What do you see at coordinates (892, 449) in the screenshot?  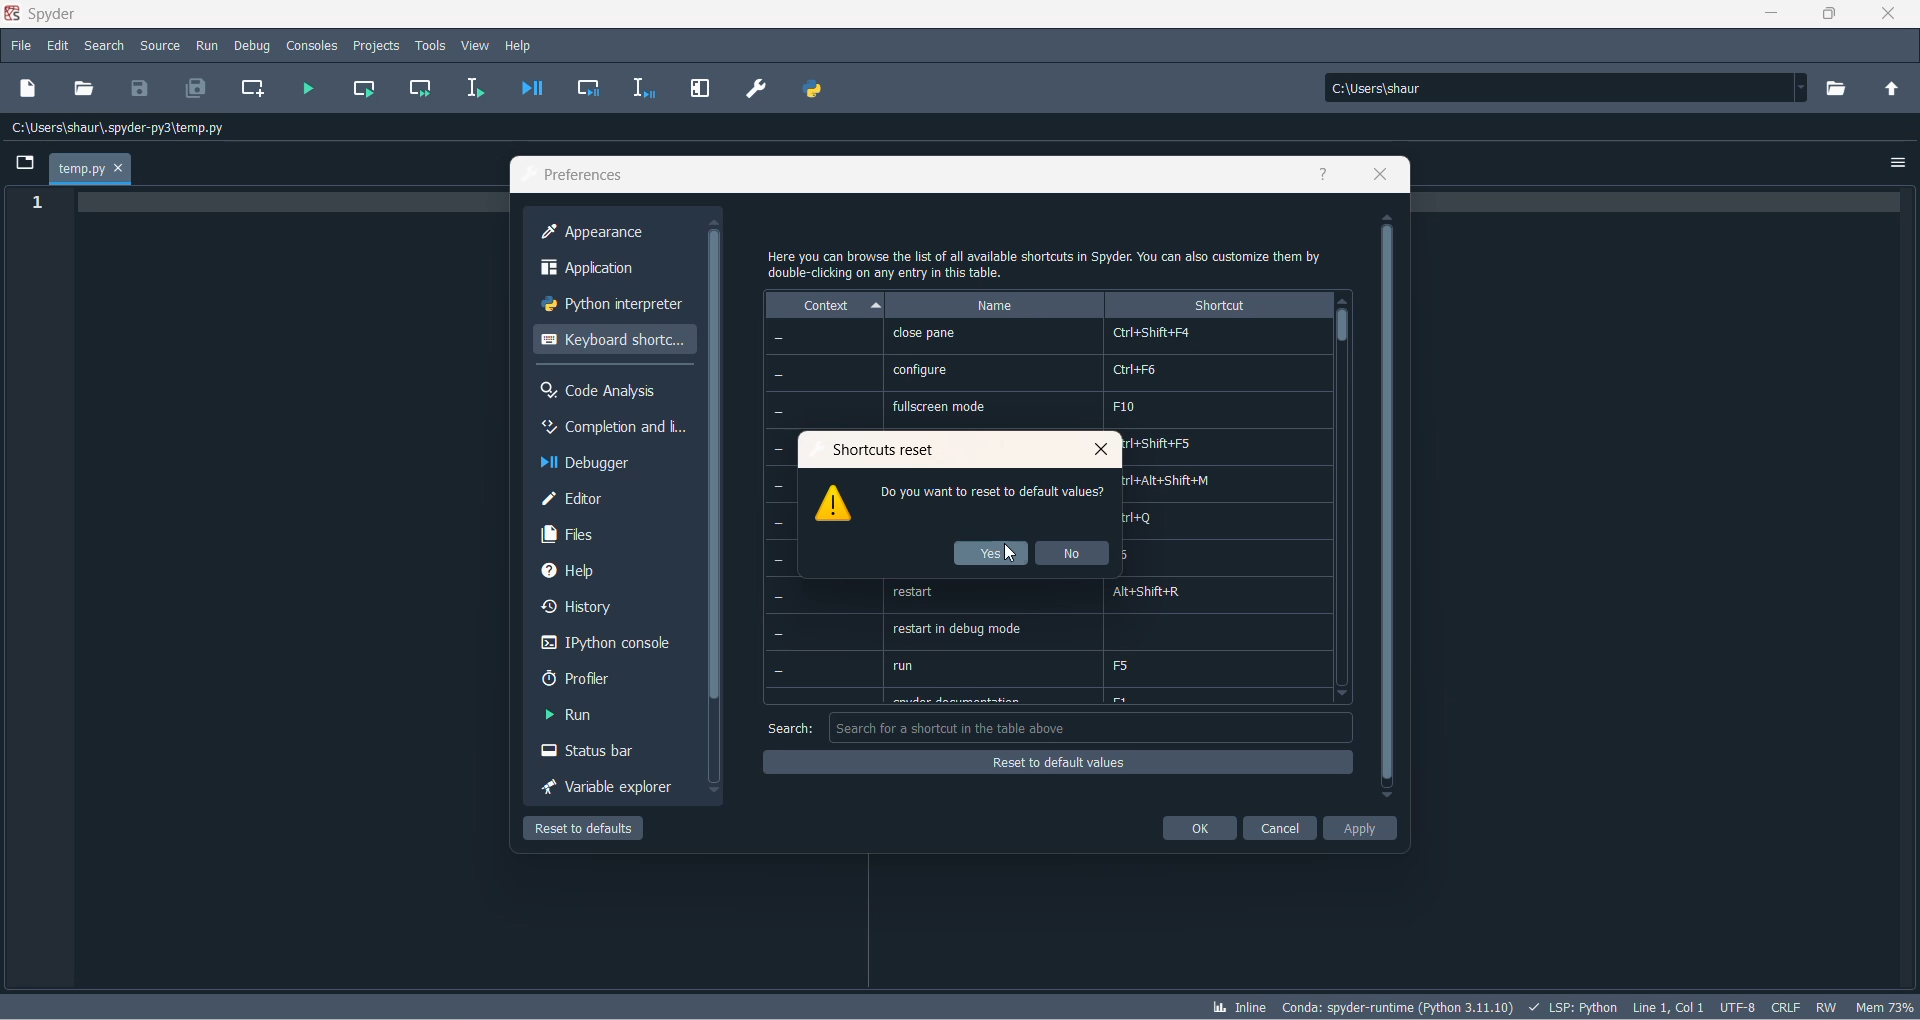 I see `reset values` at bounding box center [892, 449].